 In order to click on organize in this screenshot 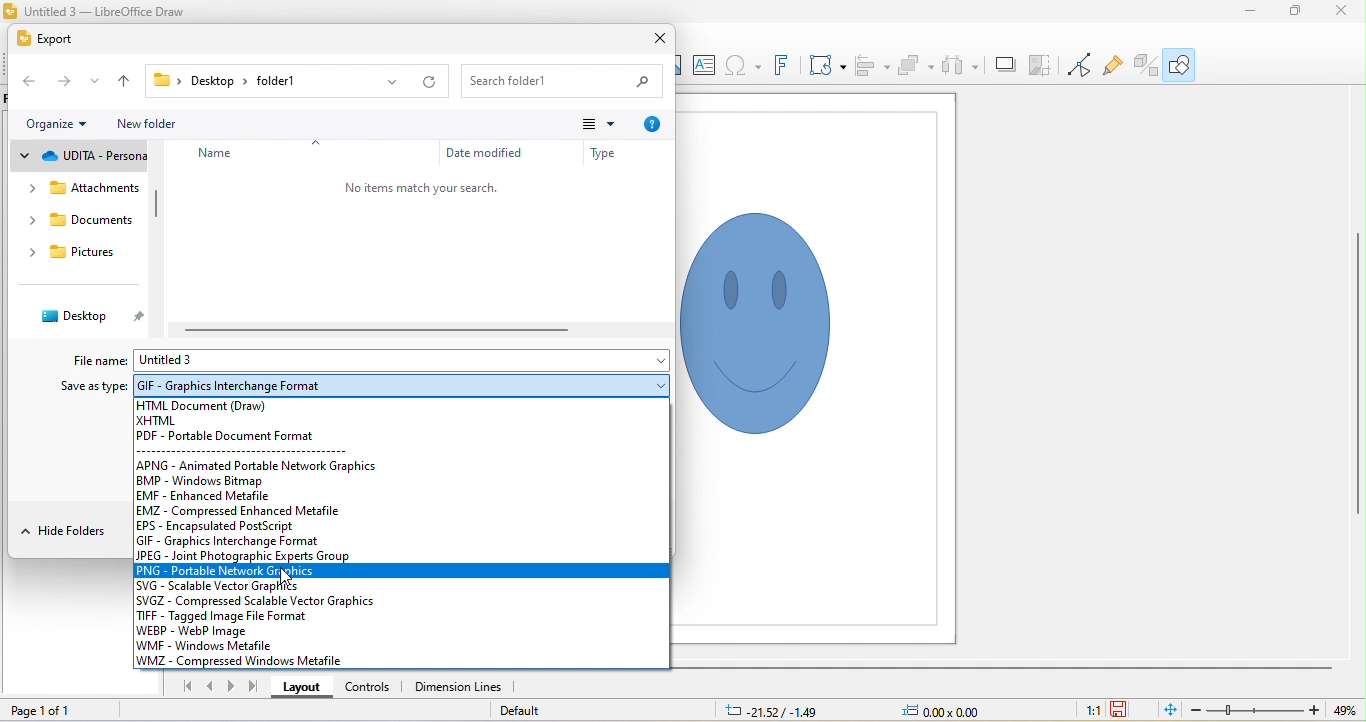, I will do `click(48, 123)`.